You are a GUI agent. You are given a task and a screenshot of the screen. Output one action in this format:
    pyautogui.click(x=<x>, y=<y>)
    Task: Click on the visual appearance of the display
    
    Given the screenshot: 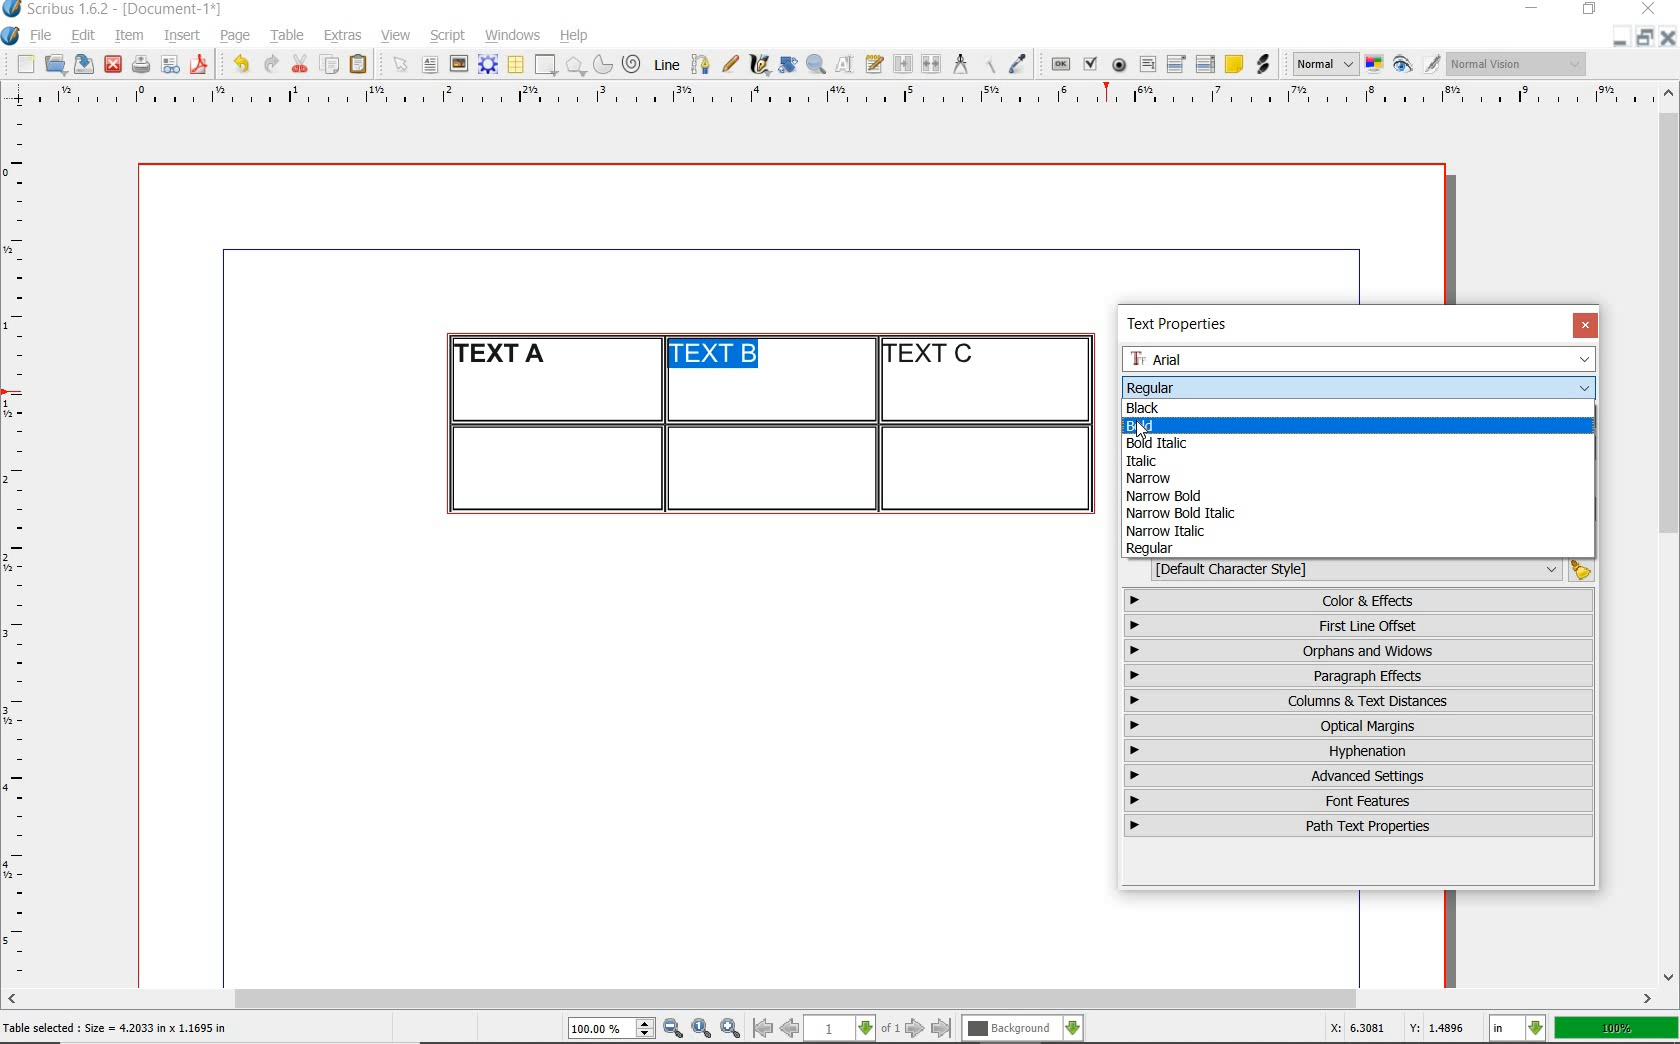 What is the action you would take?
    pyautogui.click(x=1518, y=64)
    